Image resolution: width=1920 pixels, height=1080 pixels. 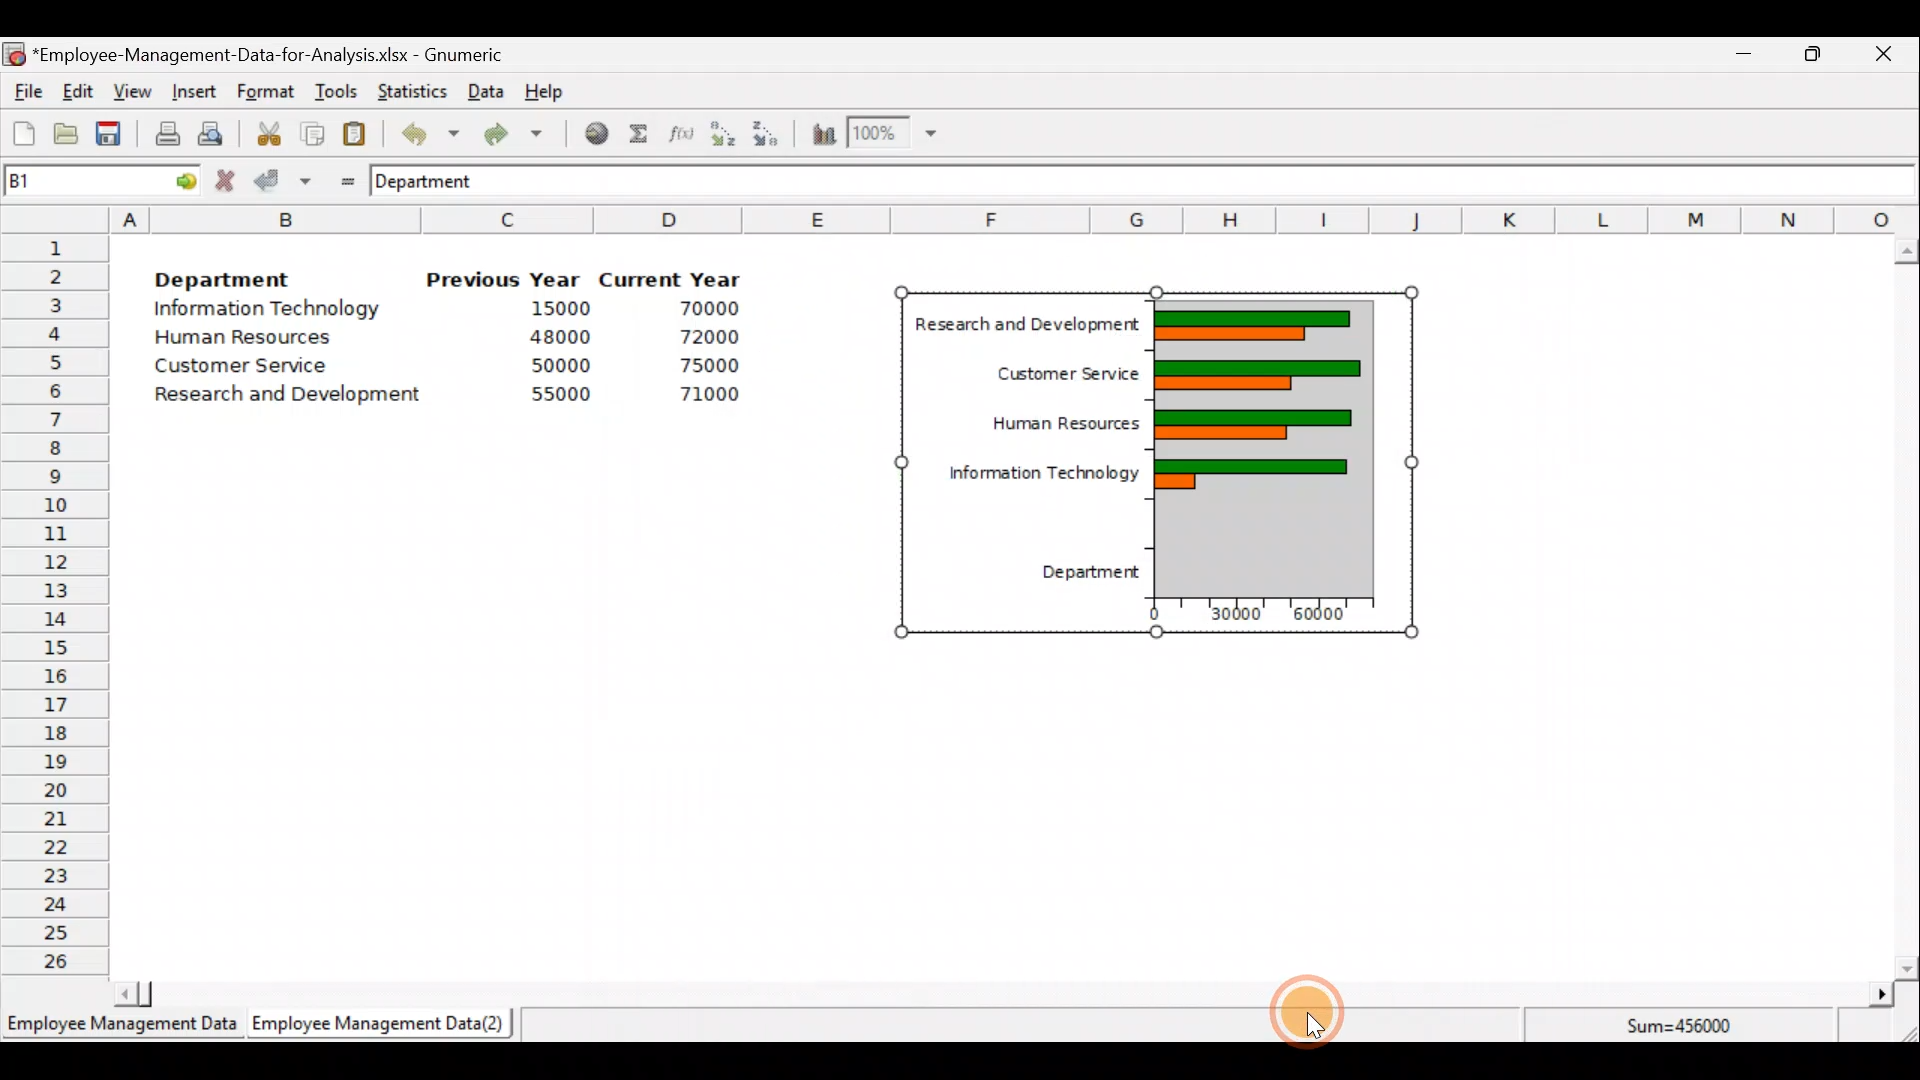 What do you see at coordinates (253, 339) in the screenshot?
I see `Human Resources` at bounding box center [253, 339].